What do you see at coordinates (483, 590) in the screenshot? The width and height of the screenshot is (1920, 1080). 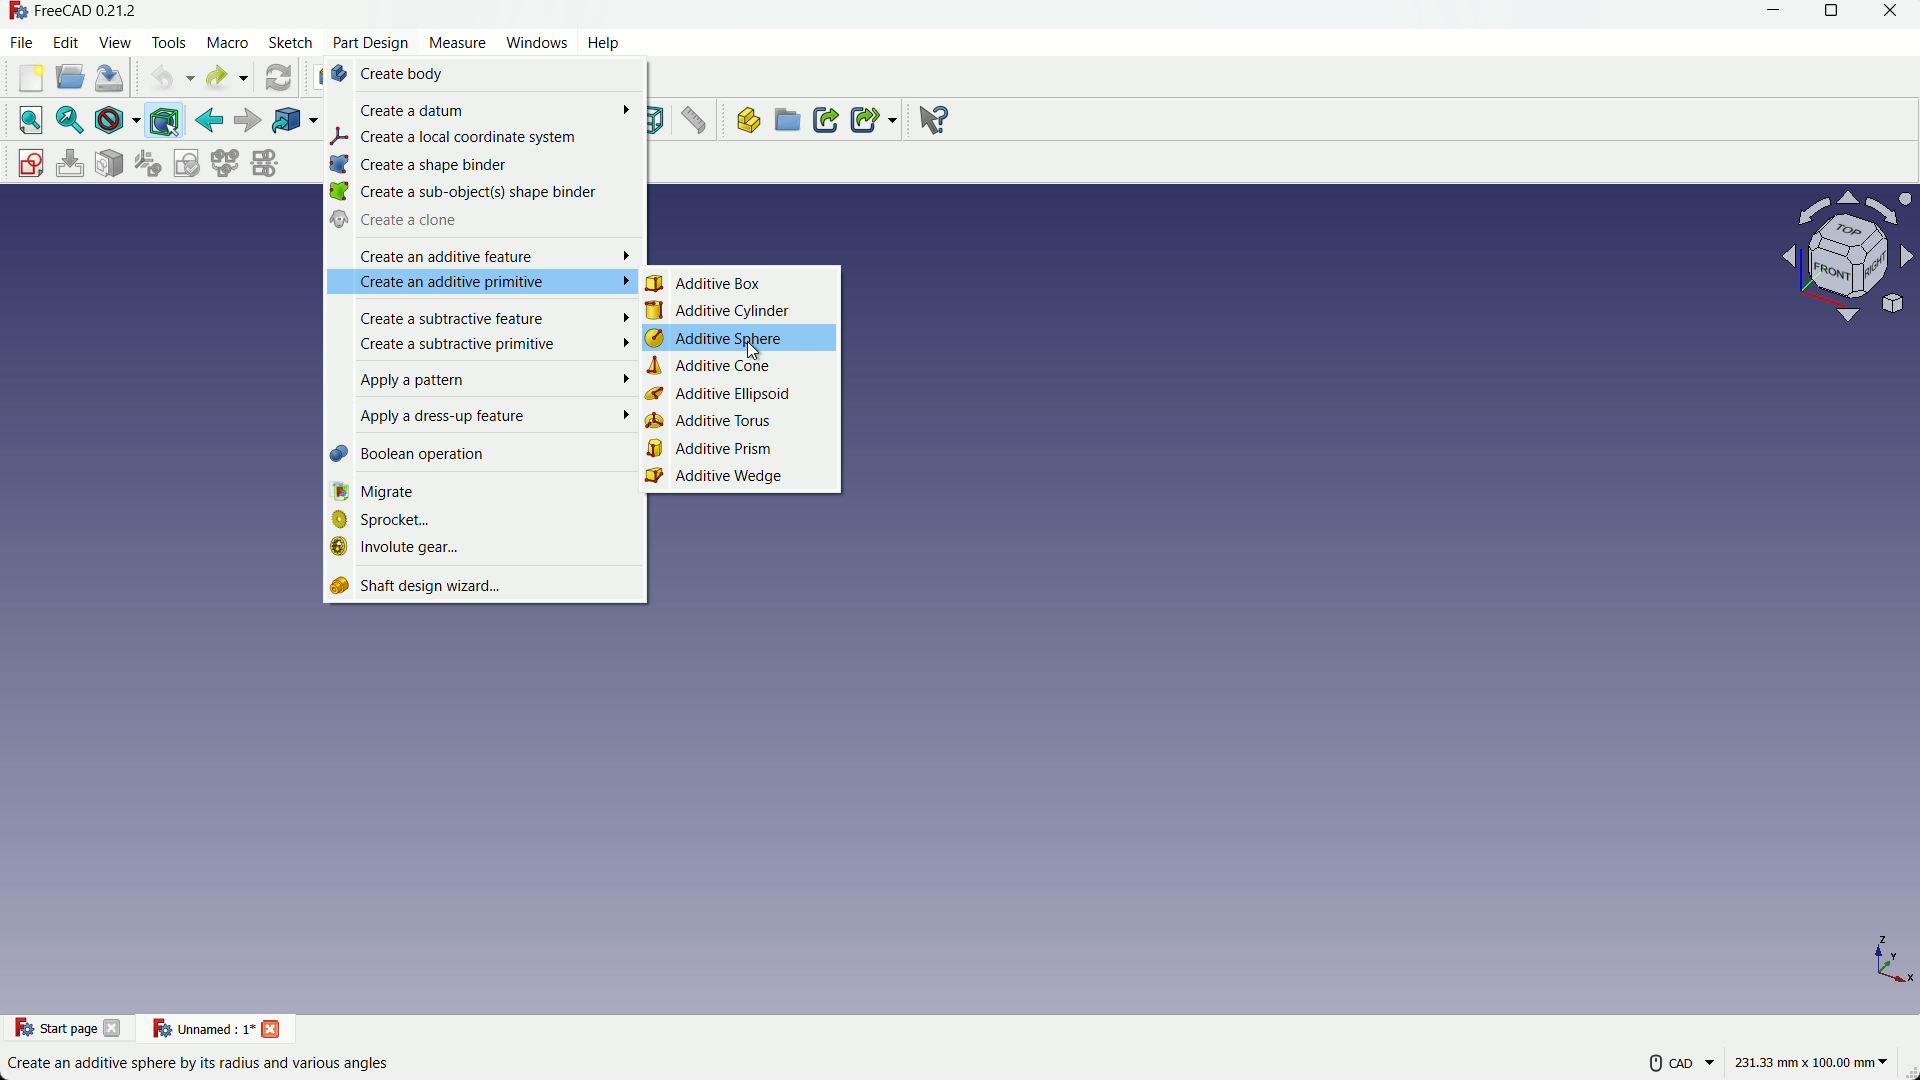 I see `shaft design wizard` at bounding box center [483, 590].